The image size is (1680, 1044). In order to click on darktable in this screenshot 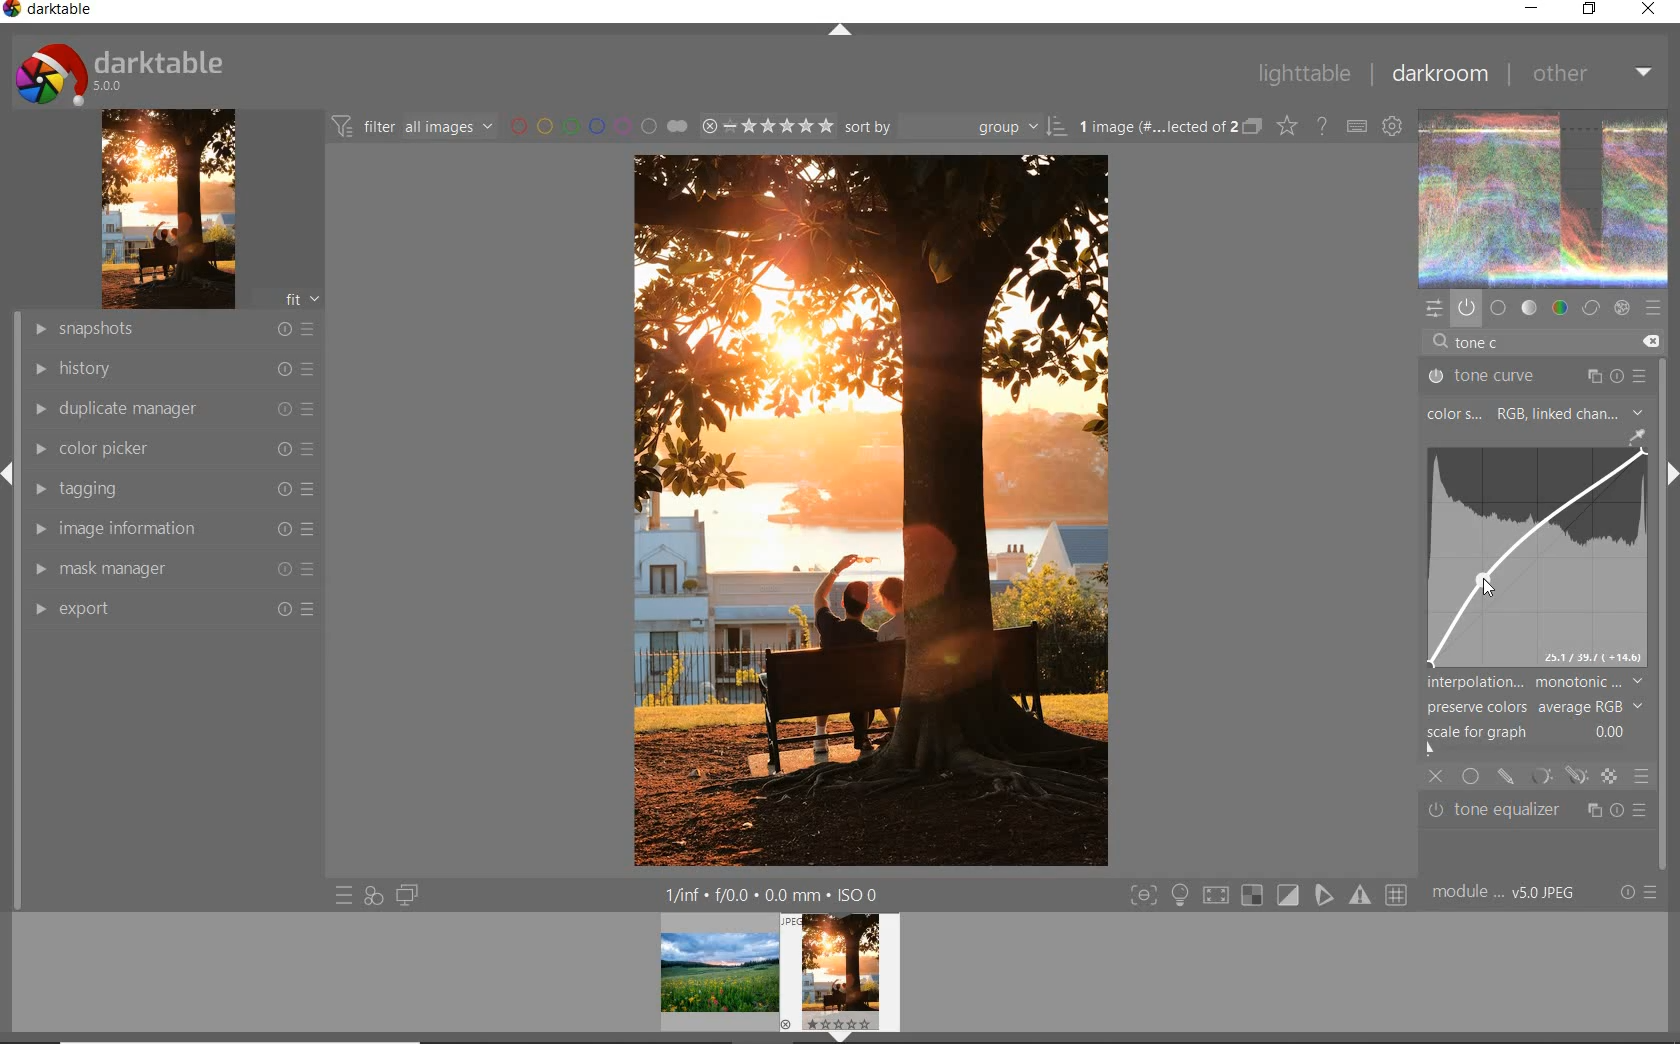, I will do `click(119, 71)`.